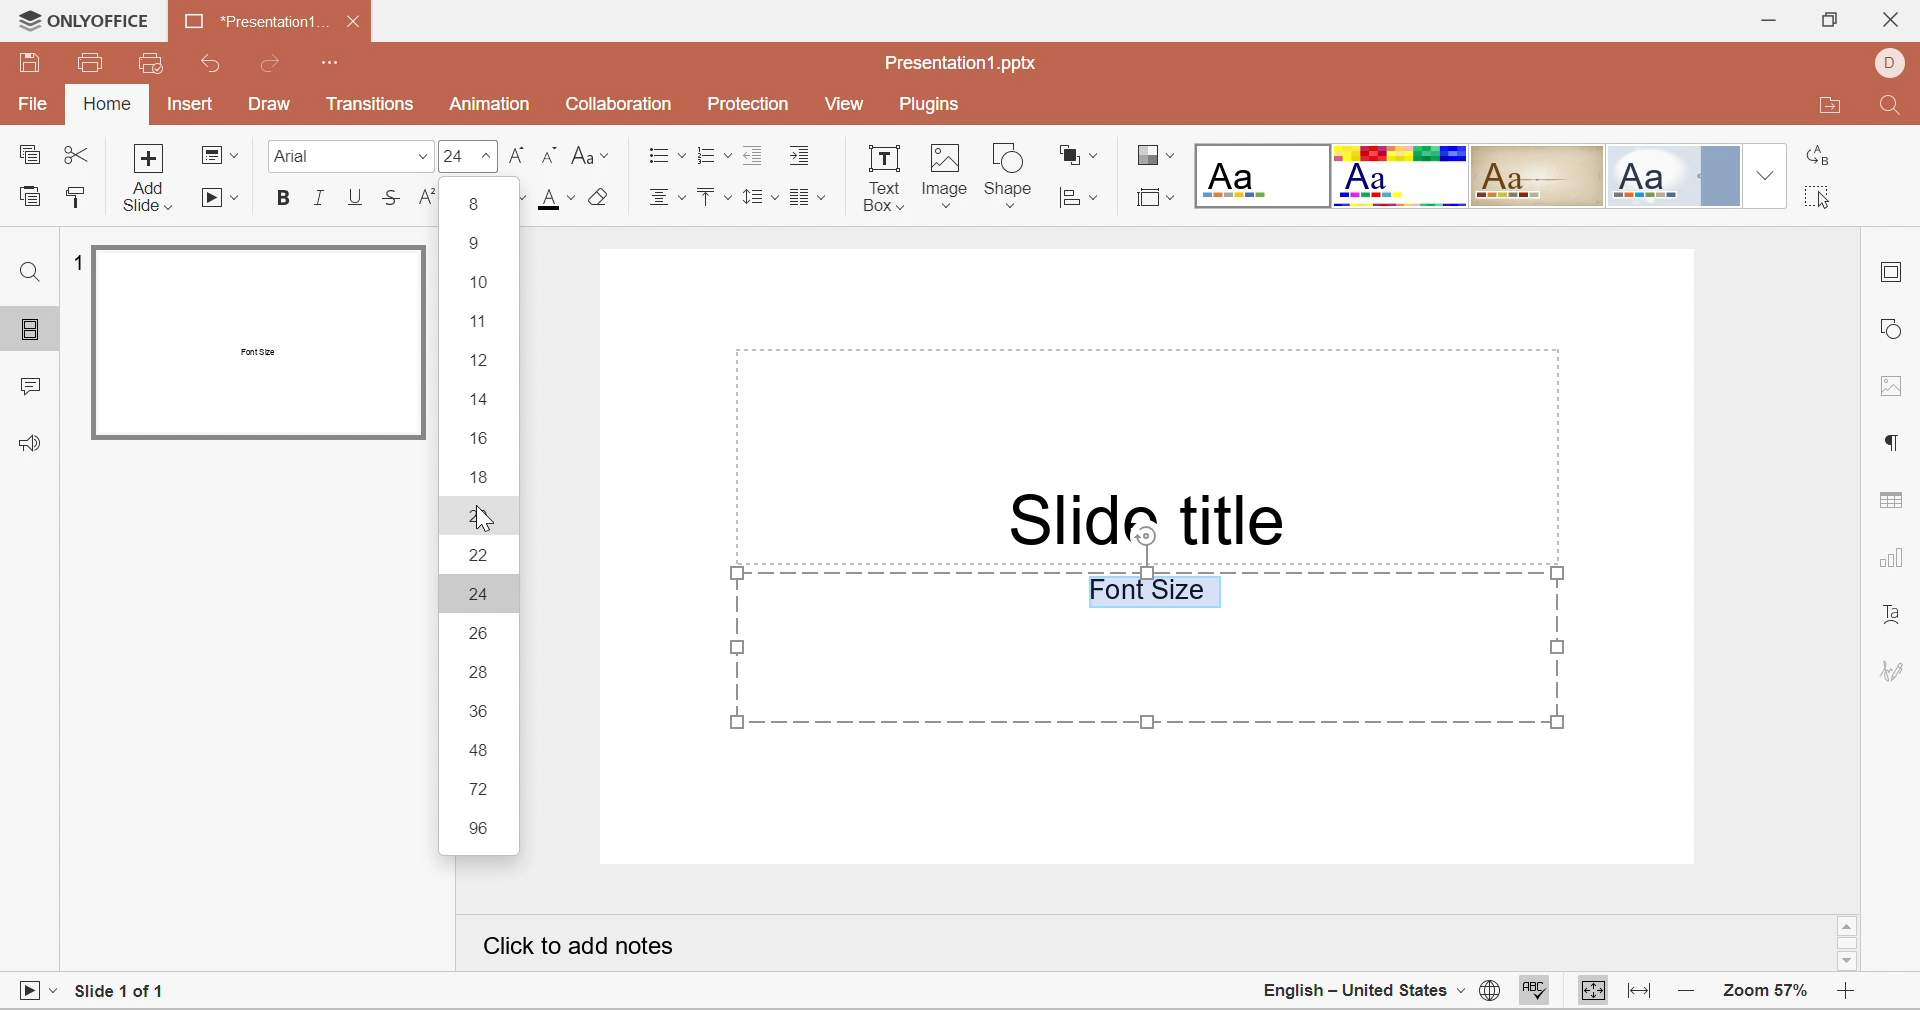  I want to click on Change slide layout, so click(220, 154).